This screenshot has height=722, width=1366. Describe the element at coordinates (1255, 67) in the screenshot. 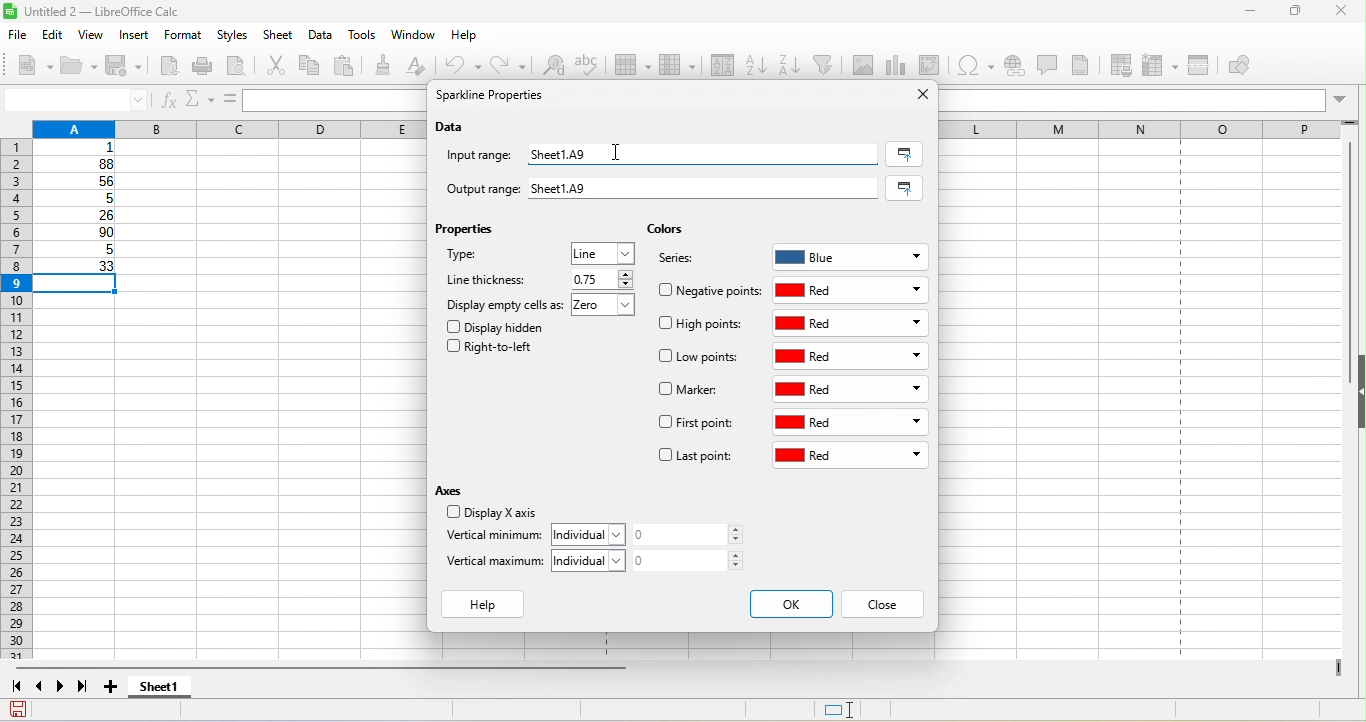

I see `show draw function` at that location.